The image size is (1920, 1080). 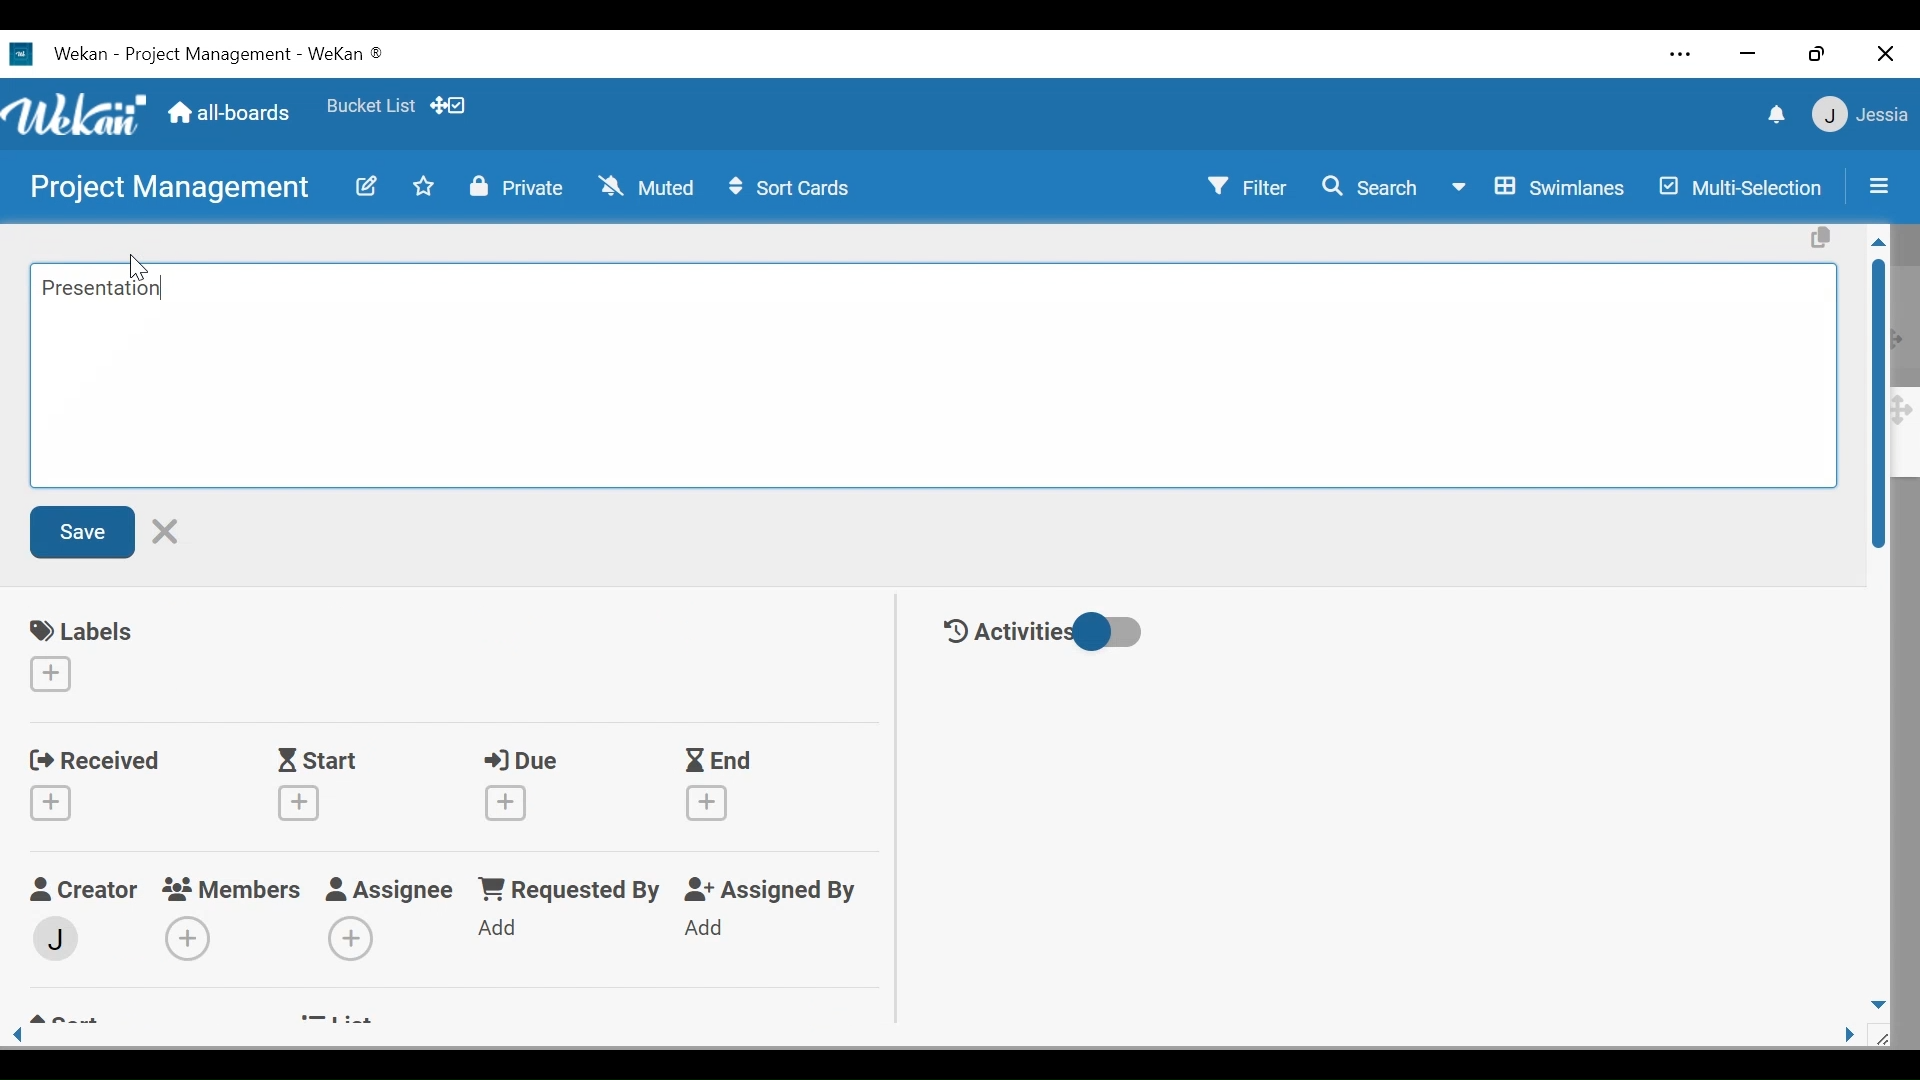 I want to click on Edit card Title, so click(x=934, y=373).